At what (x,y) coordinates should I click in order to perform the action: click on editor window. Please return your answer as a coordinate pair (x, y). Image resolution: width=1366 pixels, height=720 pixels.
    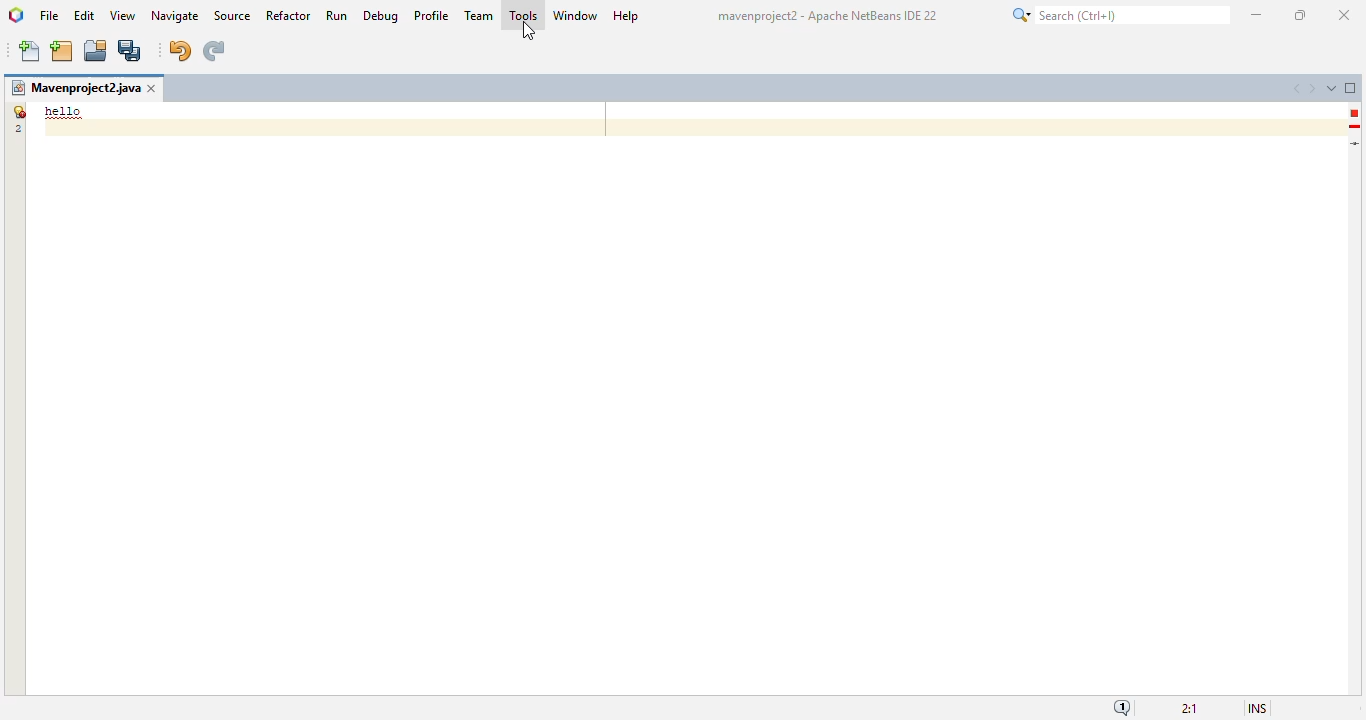
    Looking at the image, I should click on (685, 408).